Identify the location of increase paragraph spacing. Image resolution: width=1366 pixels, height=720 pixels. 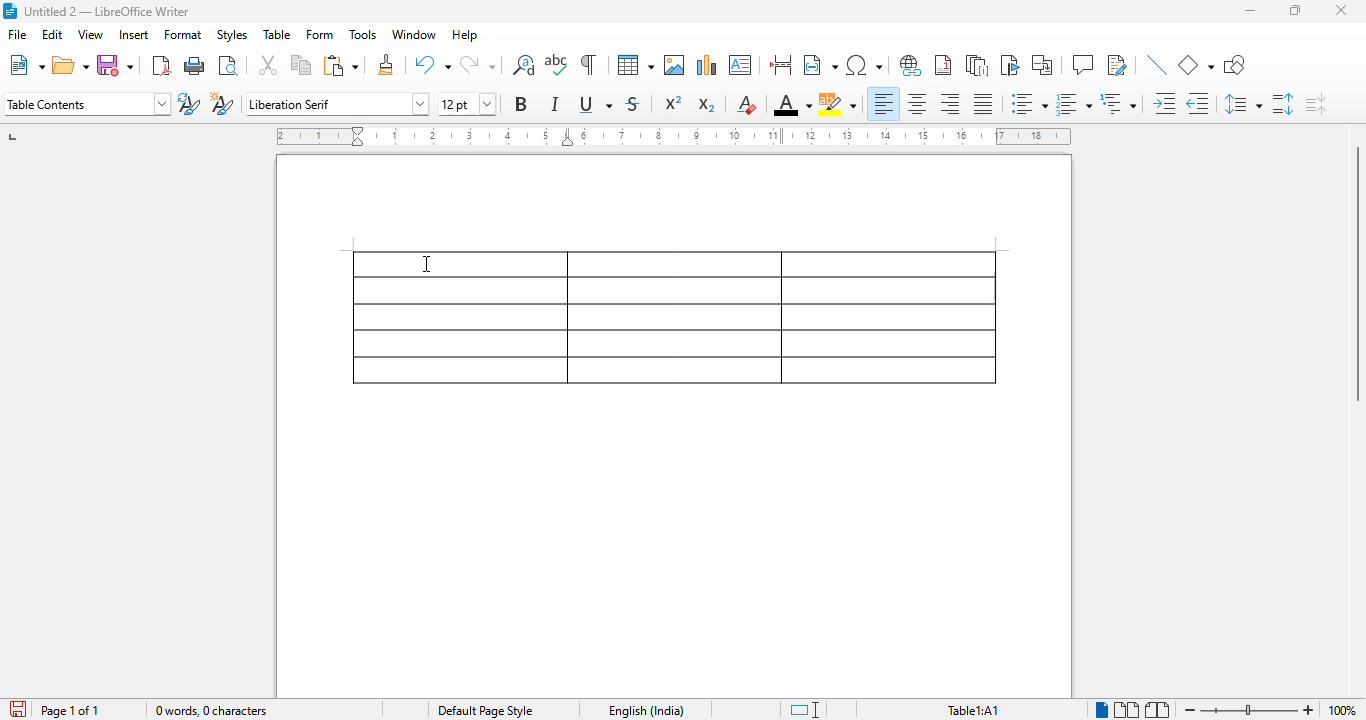
(1283, 104).